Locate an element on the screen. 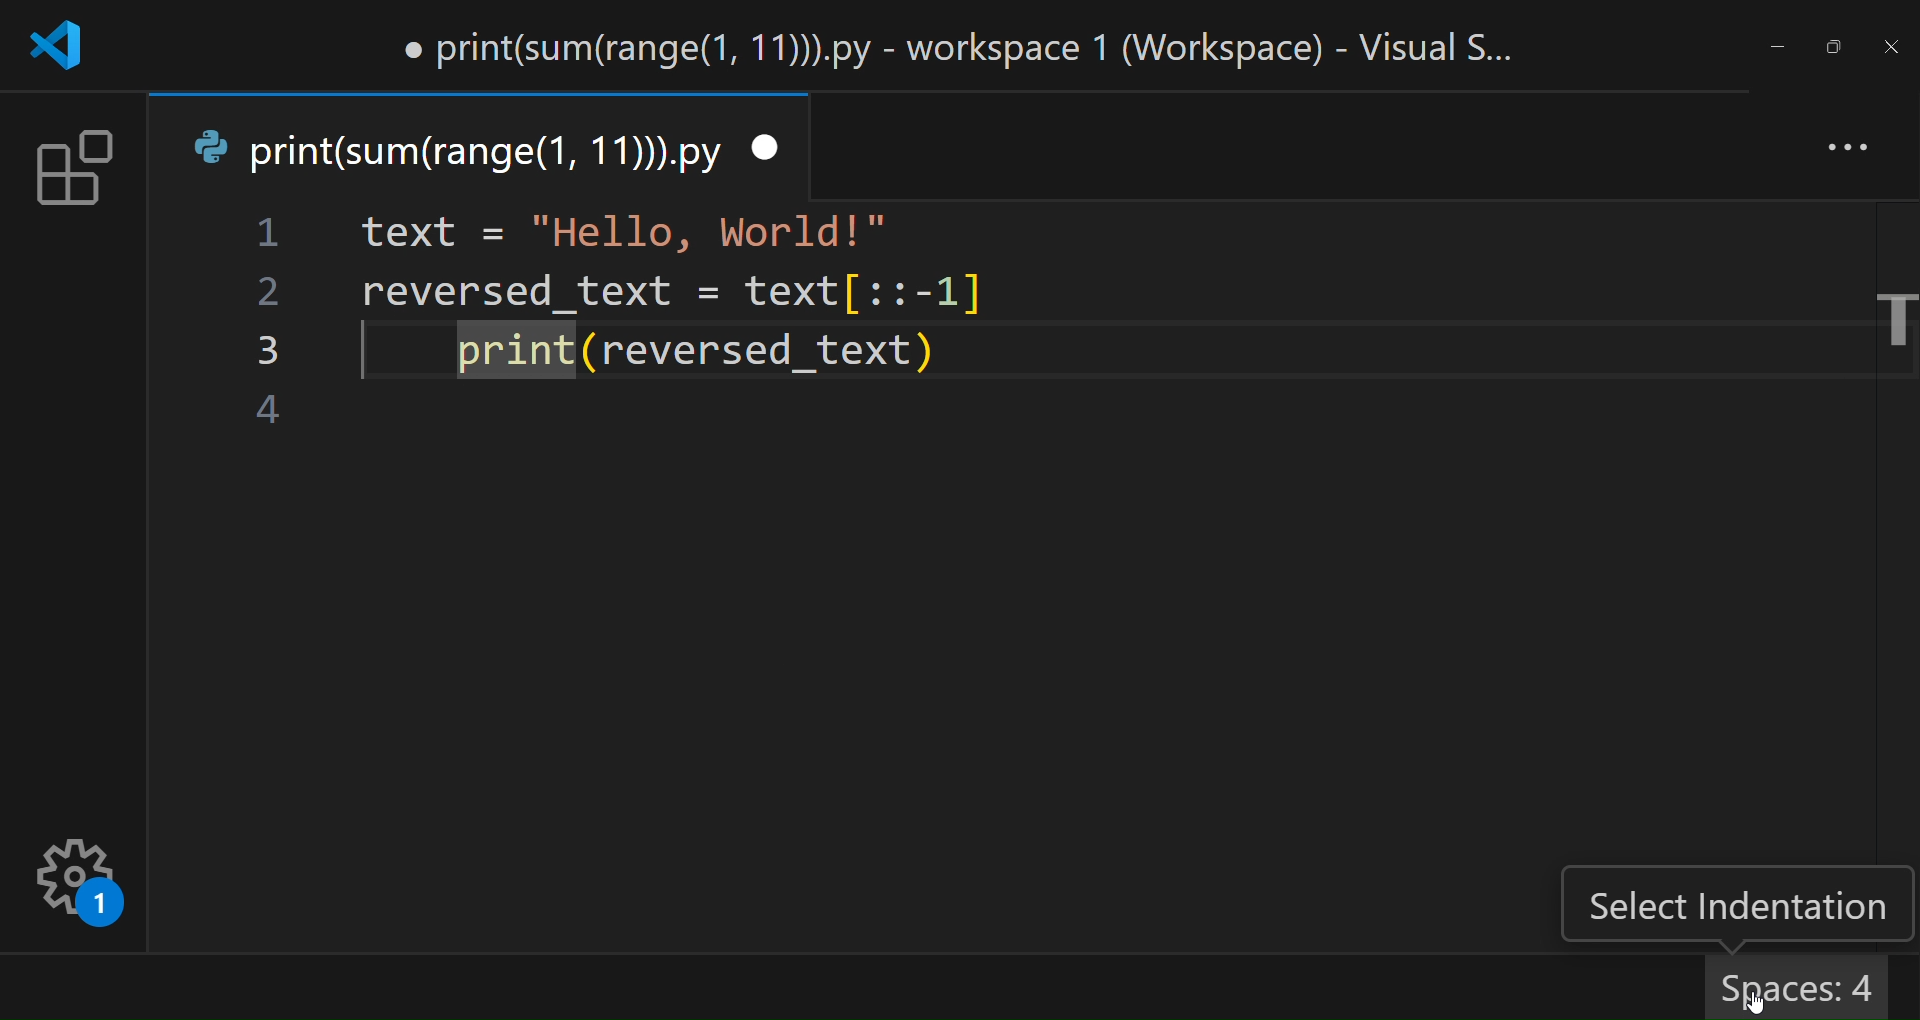 Image resolution: width=1920 pixels, height=1020 pixels. close tab is located at coordinates (779, 143).